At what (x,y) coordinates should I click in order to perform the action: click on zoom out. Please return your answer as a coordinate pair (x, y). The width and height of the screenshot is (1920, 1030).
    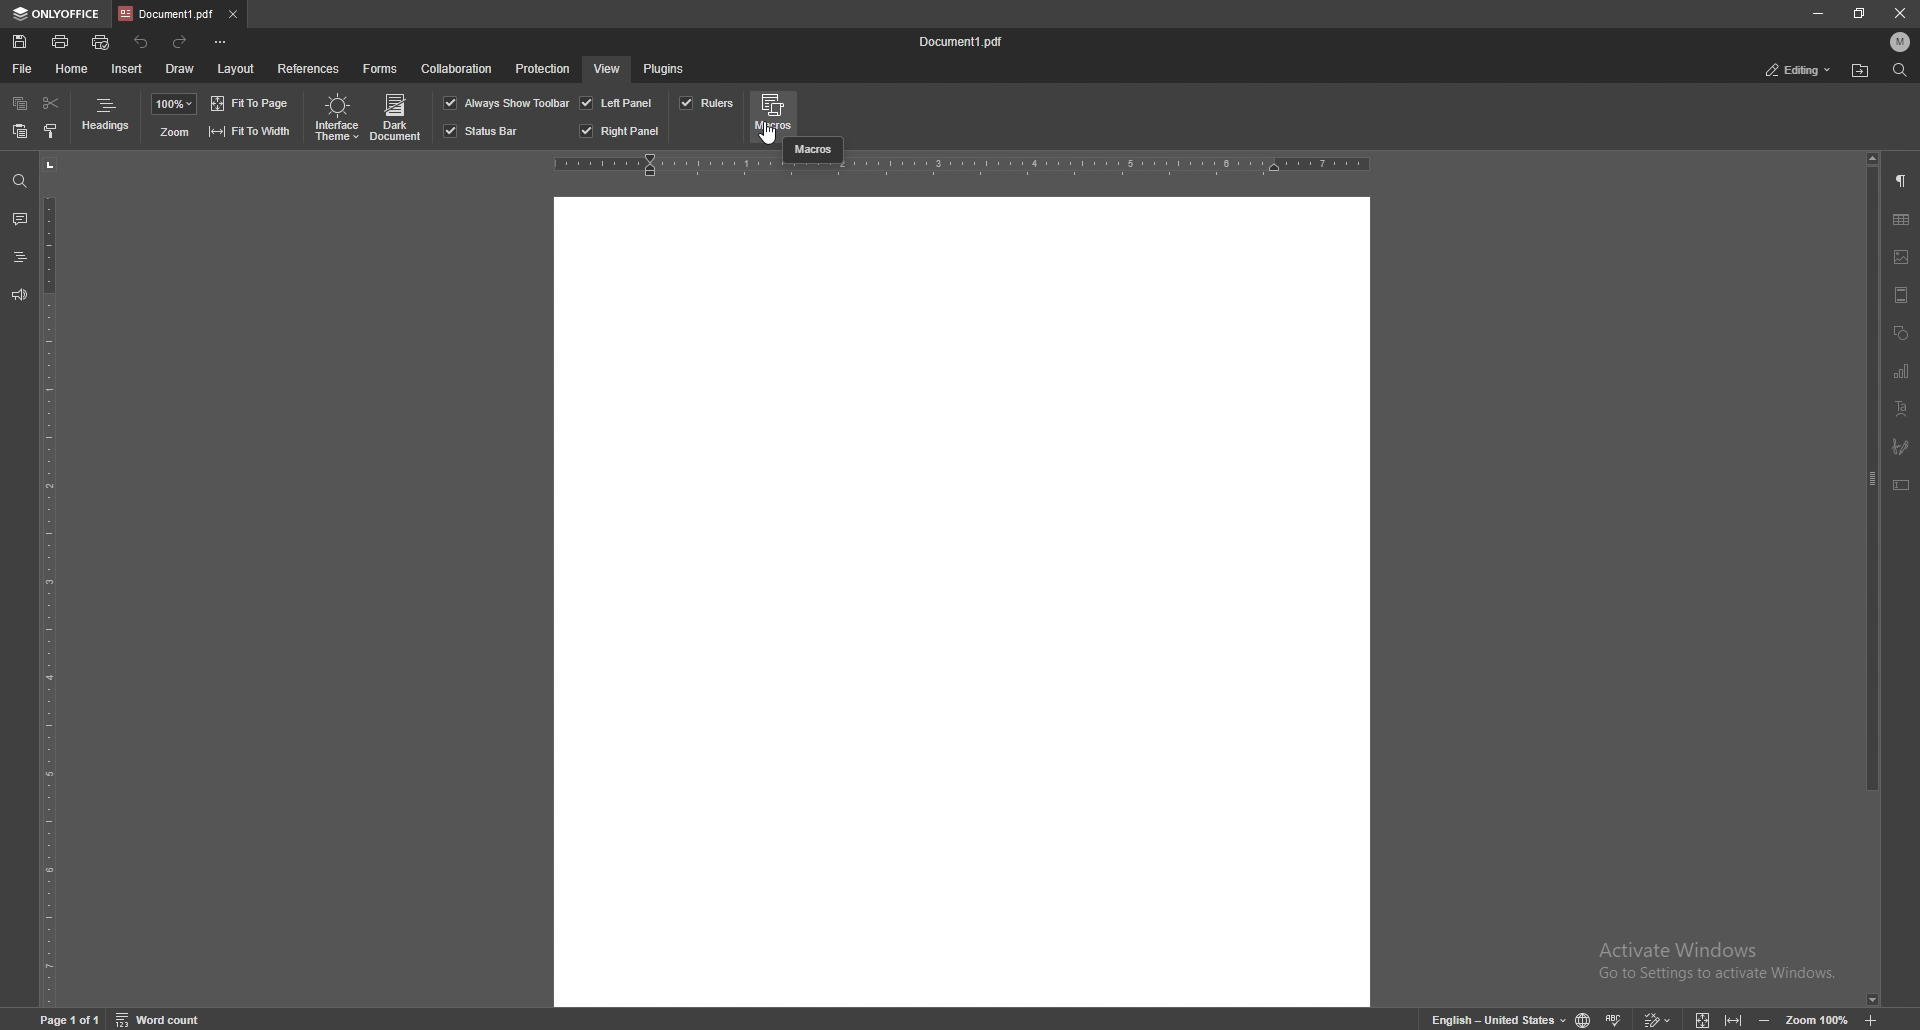
    Looking at the image, I should click on (1767, 1018).